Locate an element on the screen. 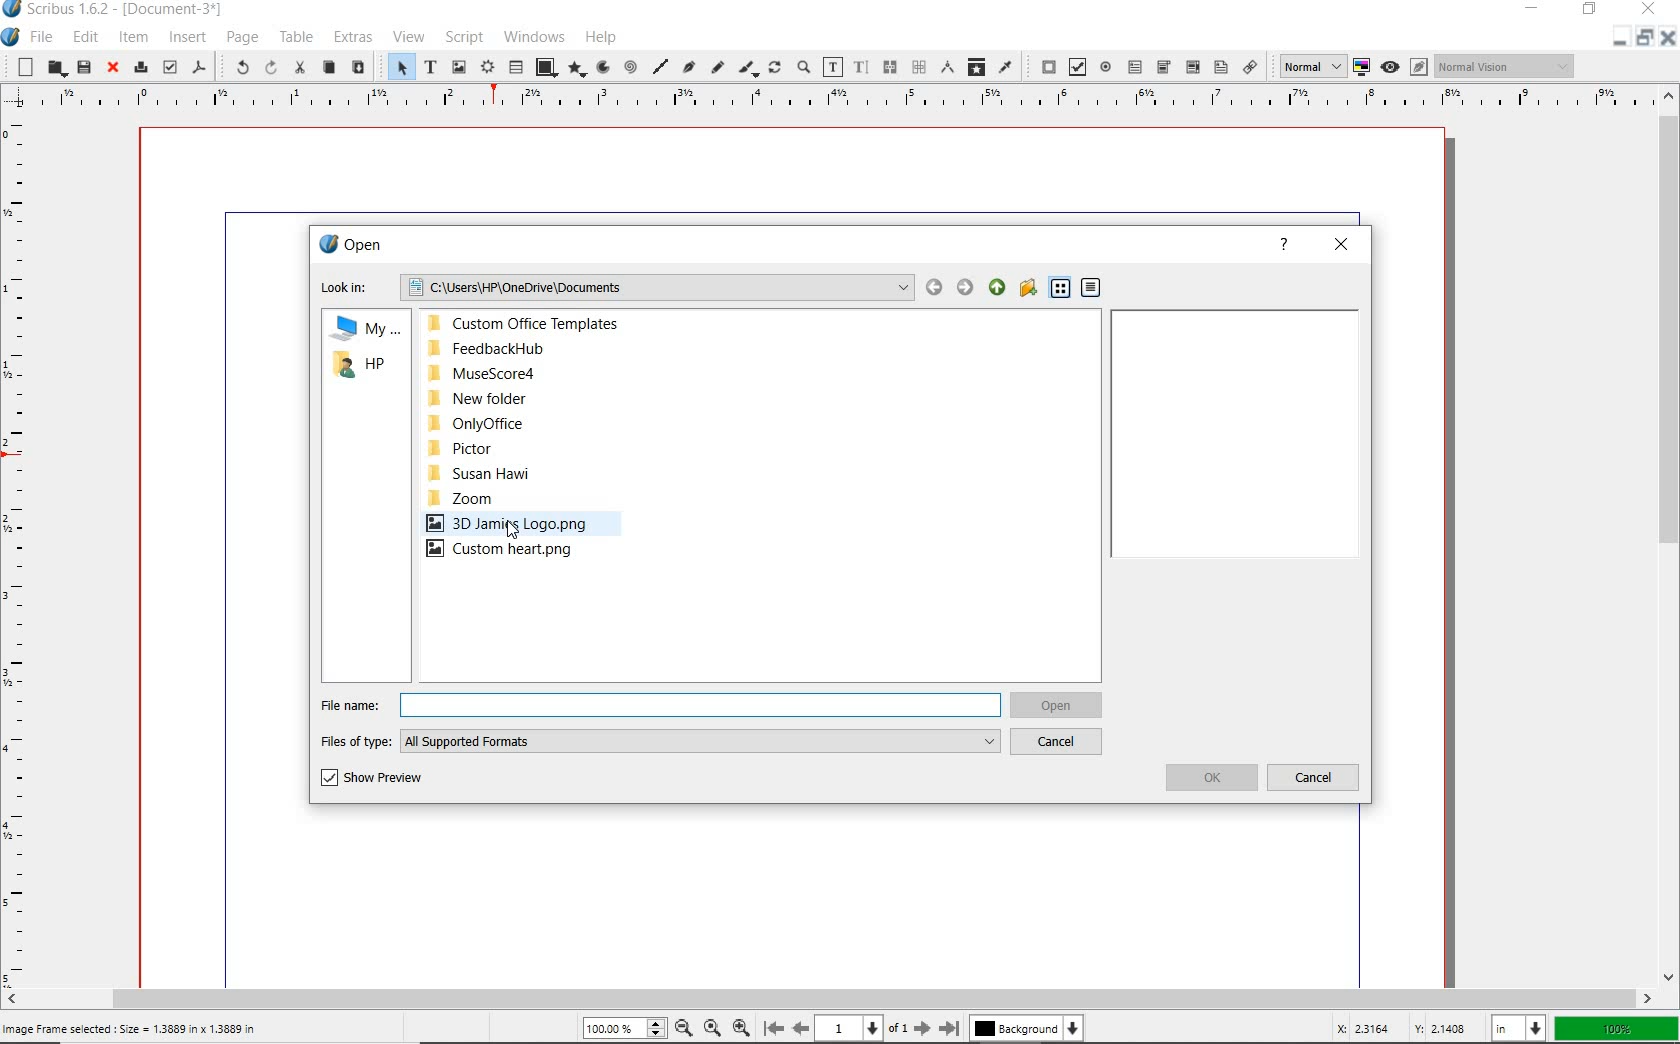 The height and width of the screenshot is (1044, 1680). HELP is located at coordinates (1284, 248).